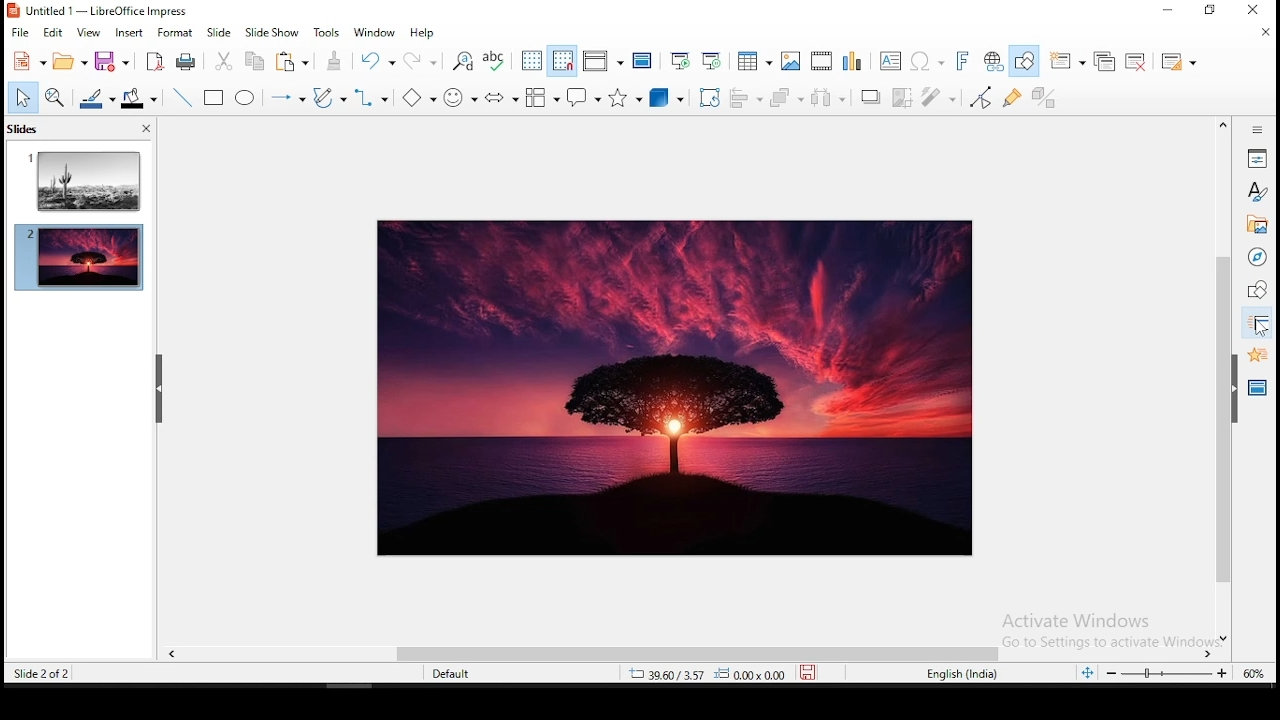  What do you see at coordinates (683, 652) in the screenshot?
I see `scroll bar` at bounding box center [683, 652].